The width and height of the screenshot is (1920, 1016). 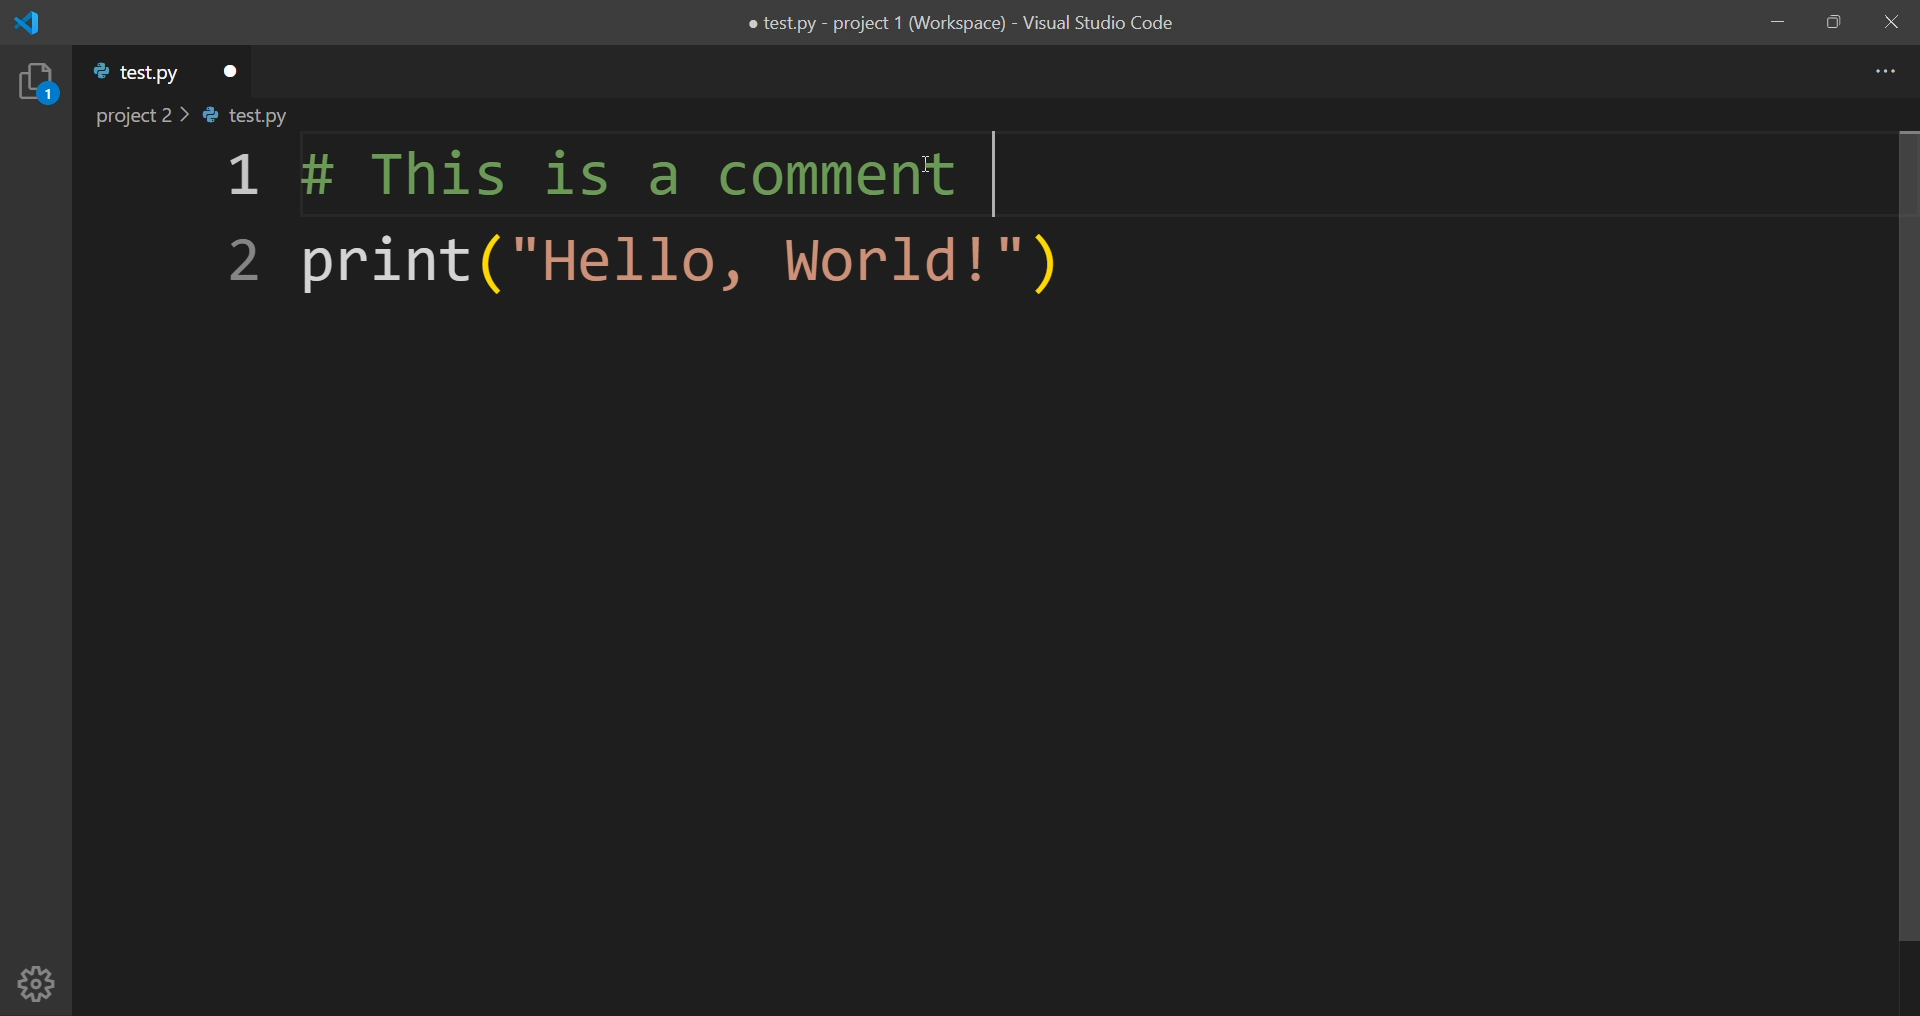 What do you see at coordinates (931, 162) in the screenshot?
I see `Cursor` at bounding box center [931, 162].